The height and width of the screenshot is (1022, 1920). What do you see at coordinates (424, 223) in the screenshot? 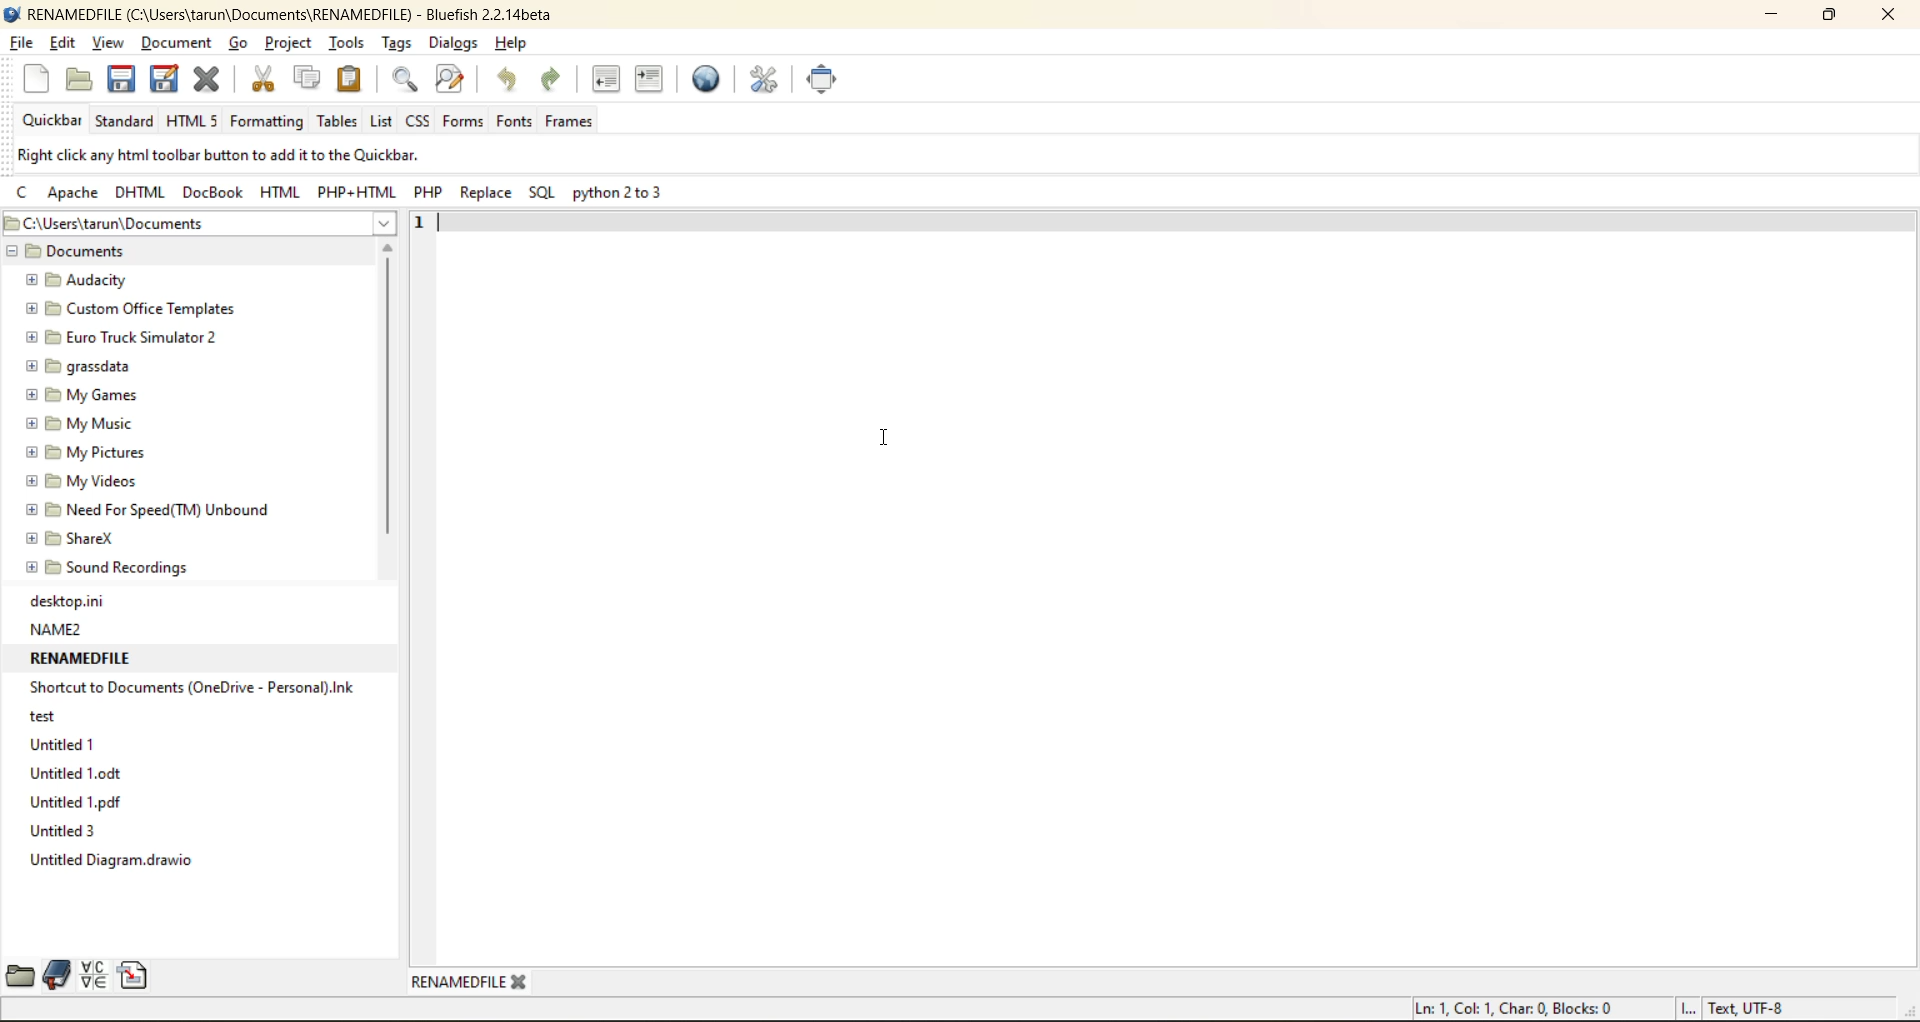
I see `1` at bounding box center [424, 223].